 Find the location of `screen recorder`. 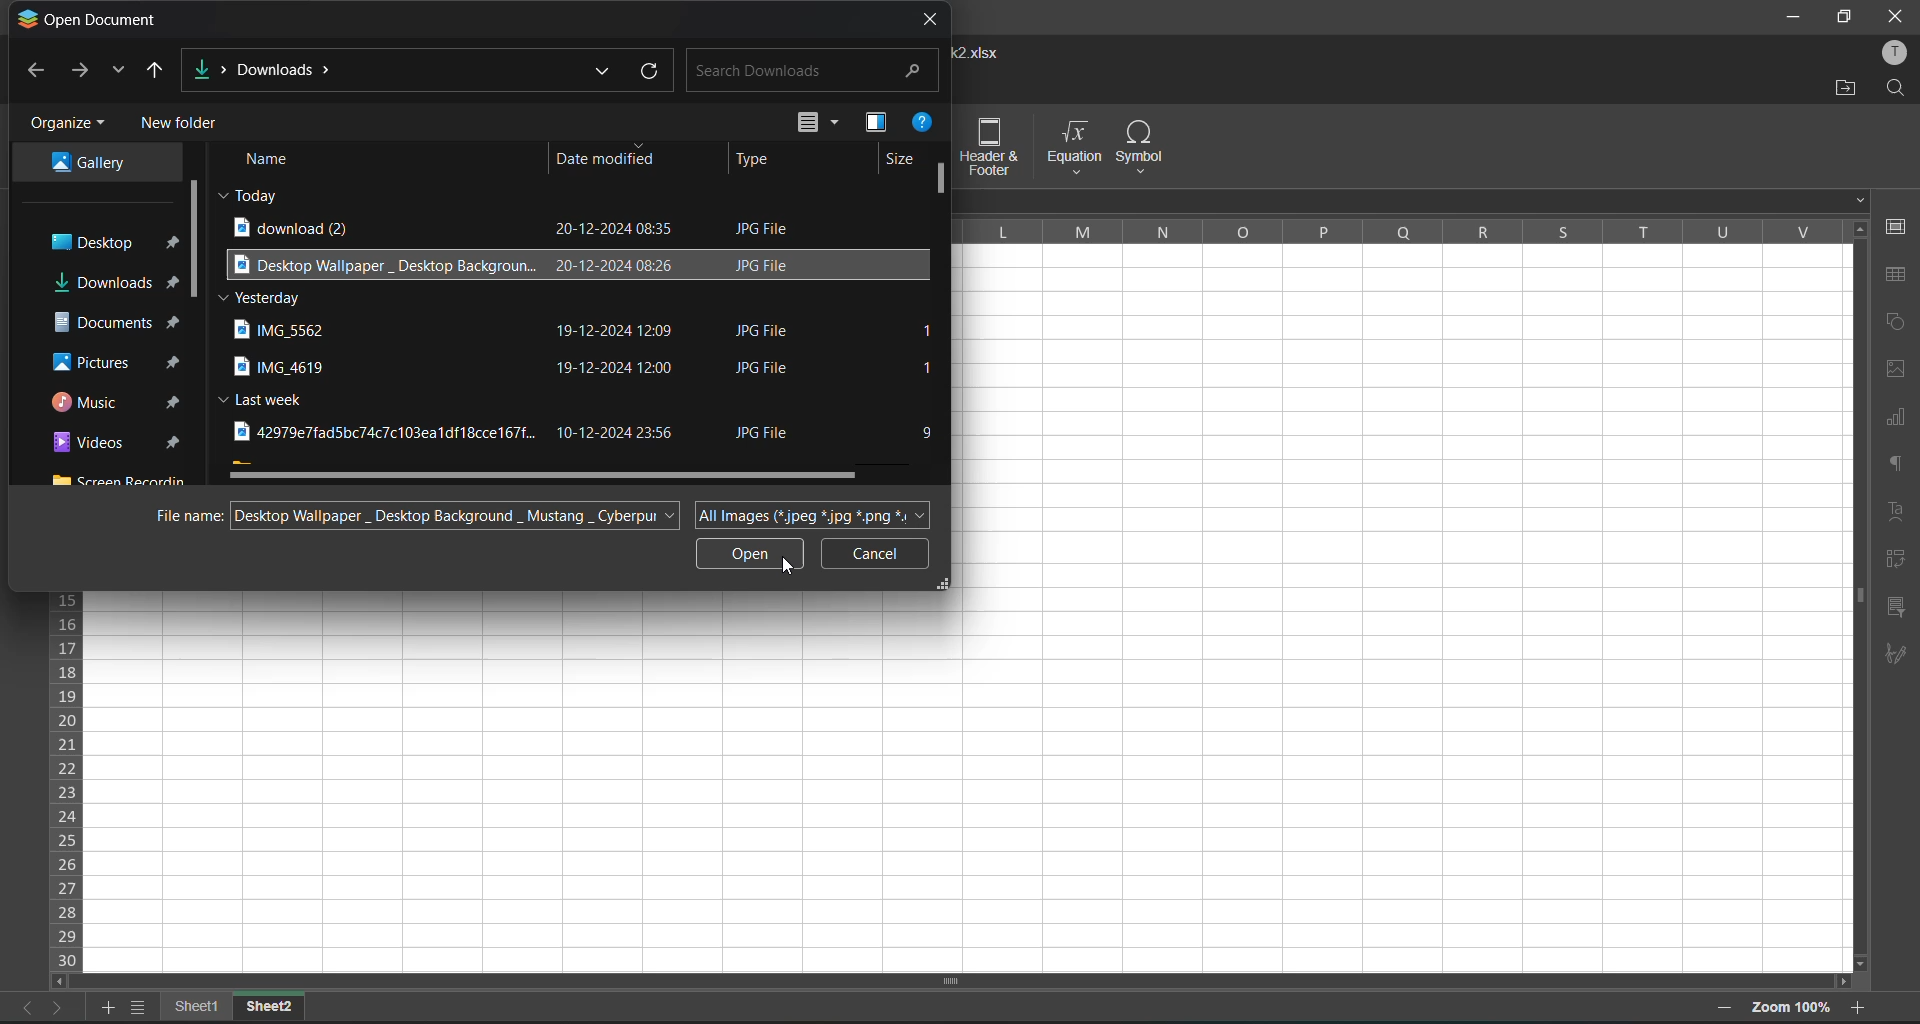

screen recorder is located at coordinates (120, 477).